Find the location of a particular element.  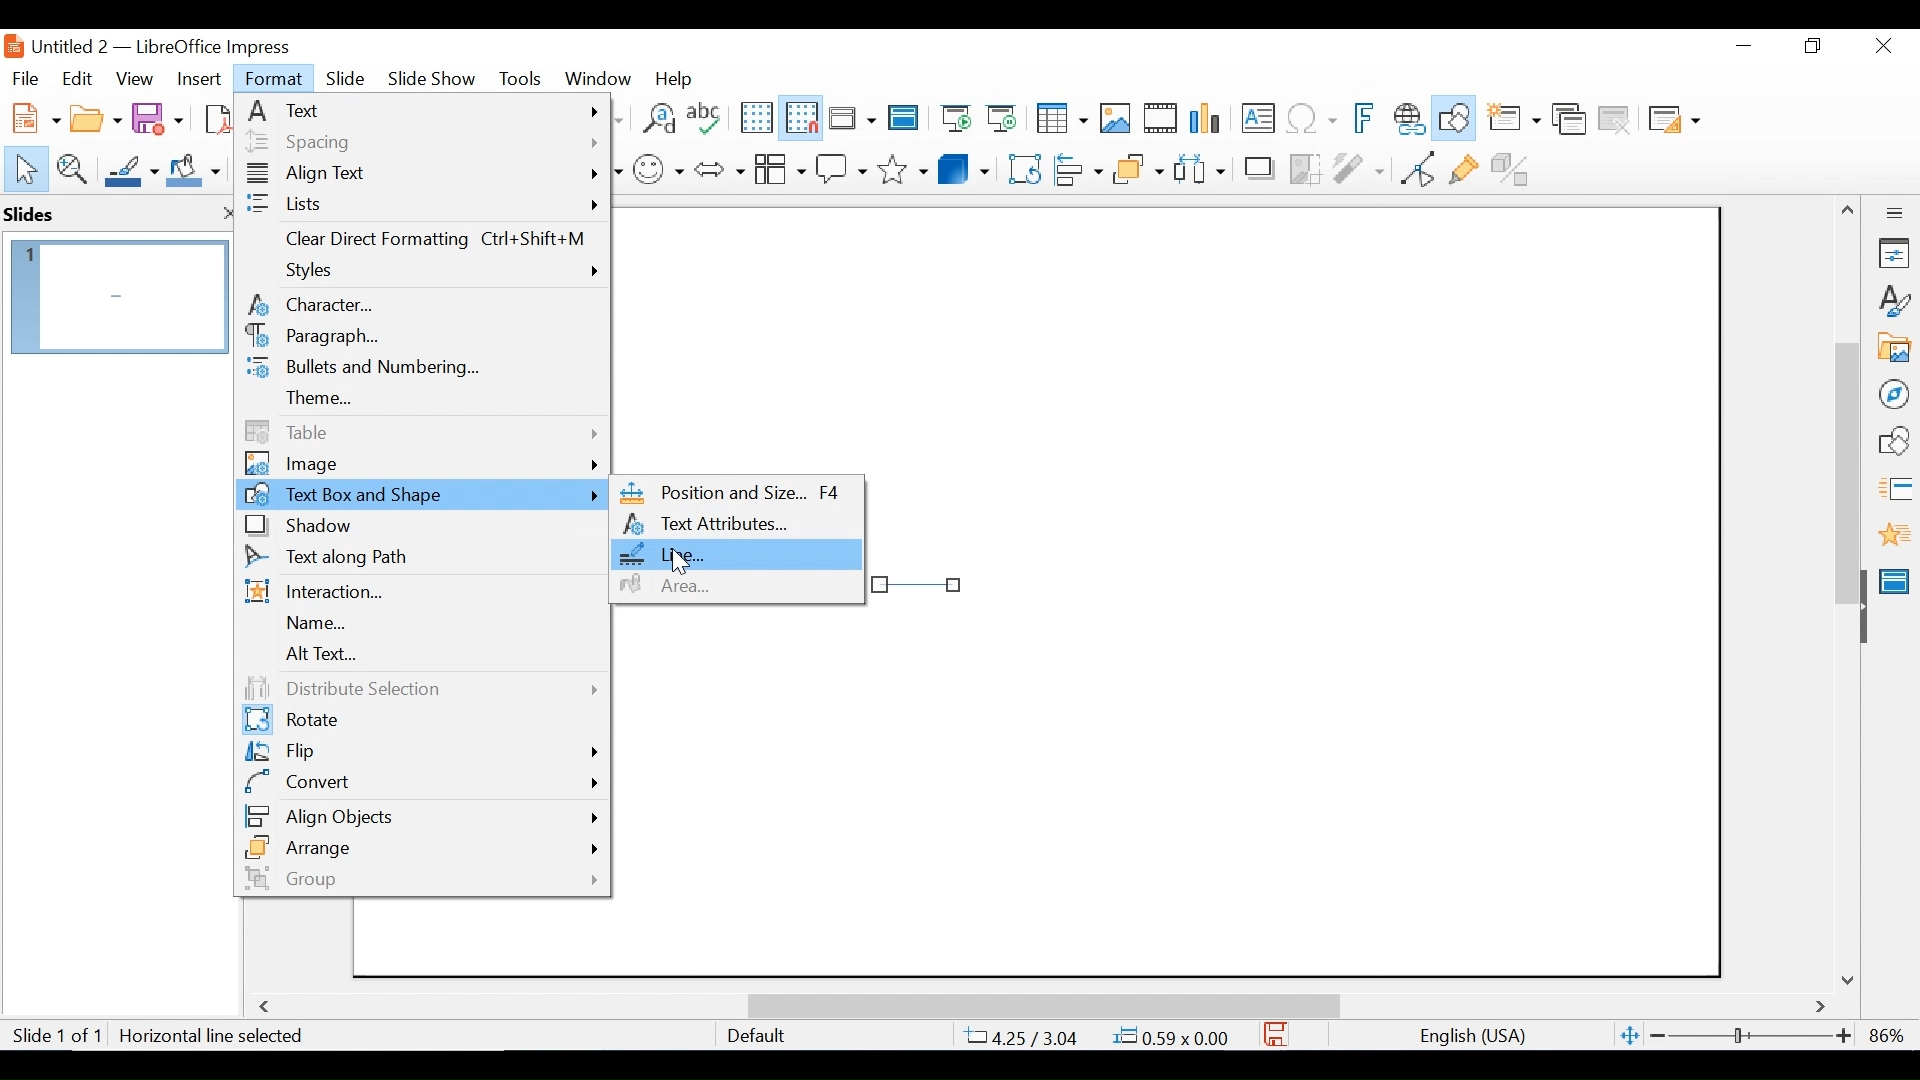

Show Draw Functions is located at coordinates (1456, 119).